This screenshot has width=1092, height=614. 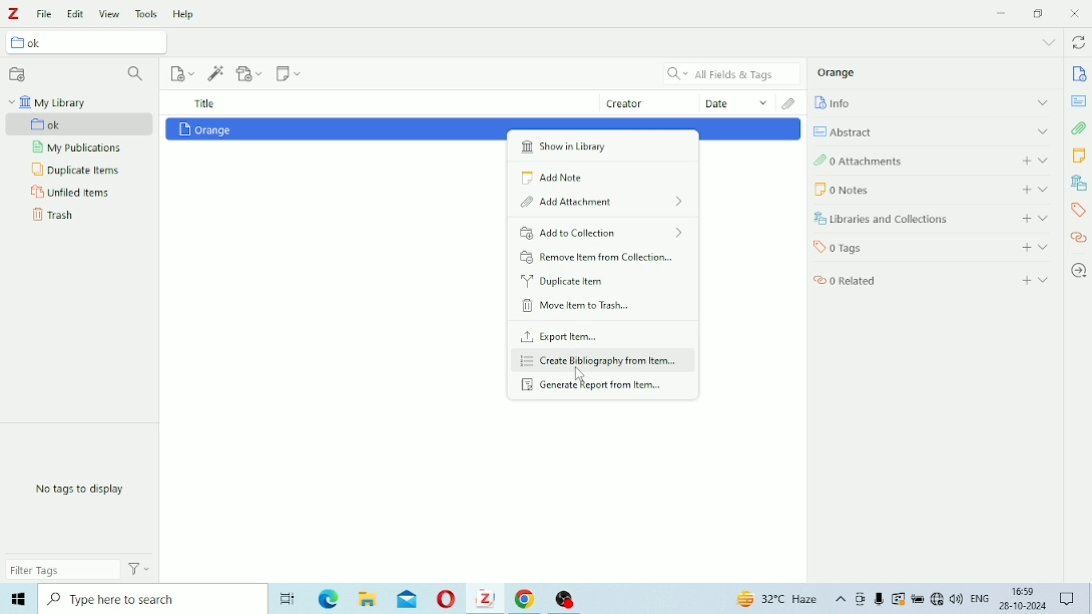 What do you see at coordinates (110, 14) in the screenshot?
I see `View` at bounding box center [110, 14].